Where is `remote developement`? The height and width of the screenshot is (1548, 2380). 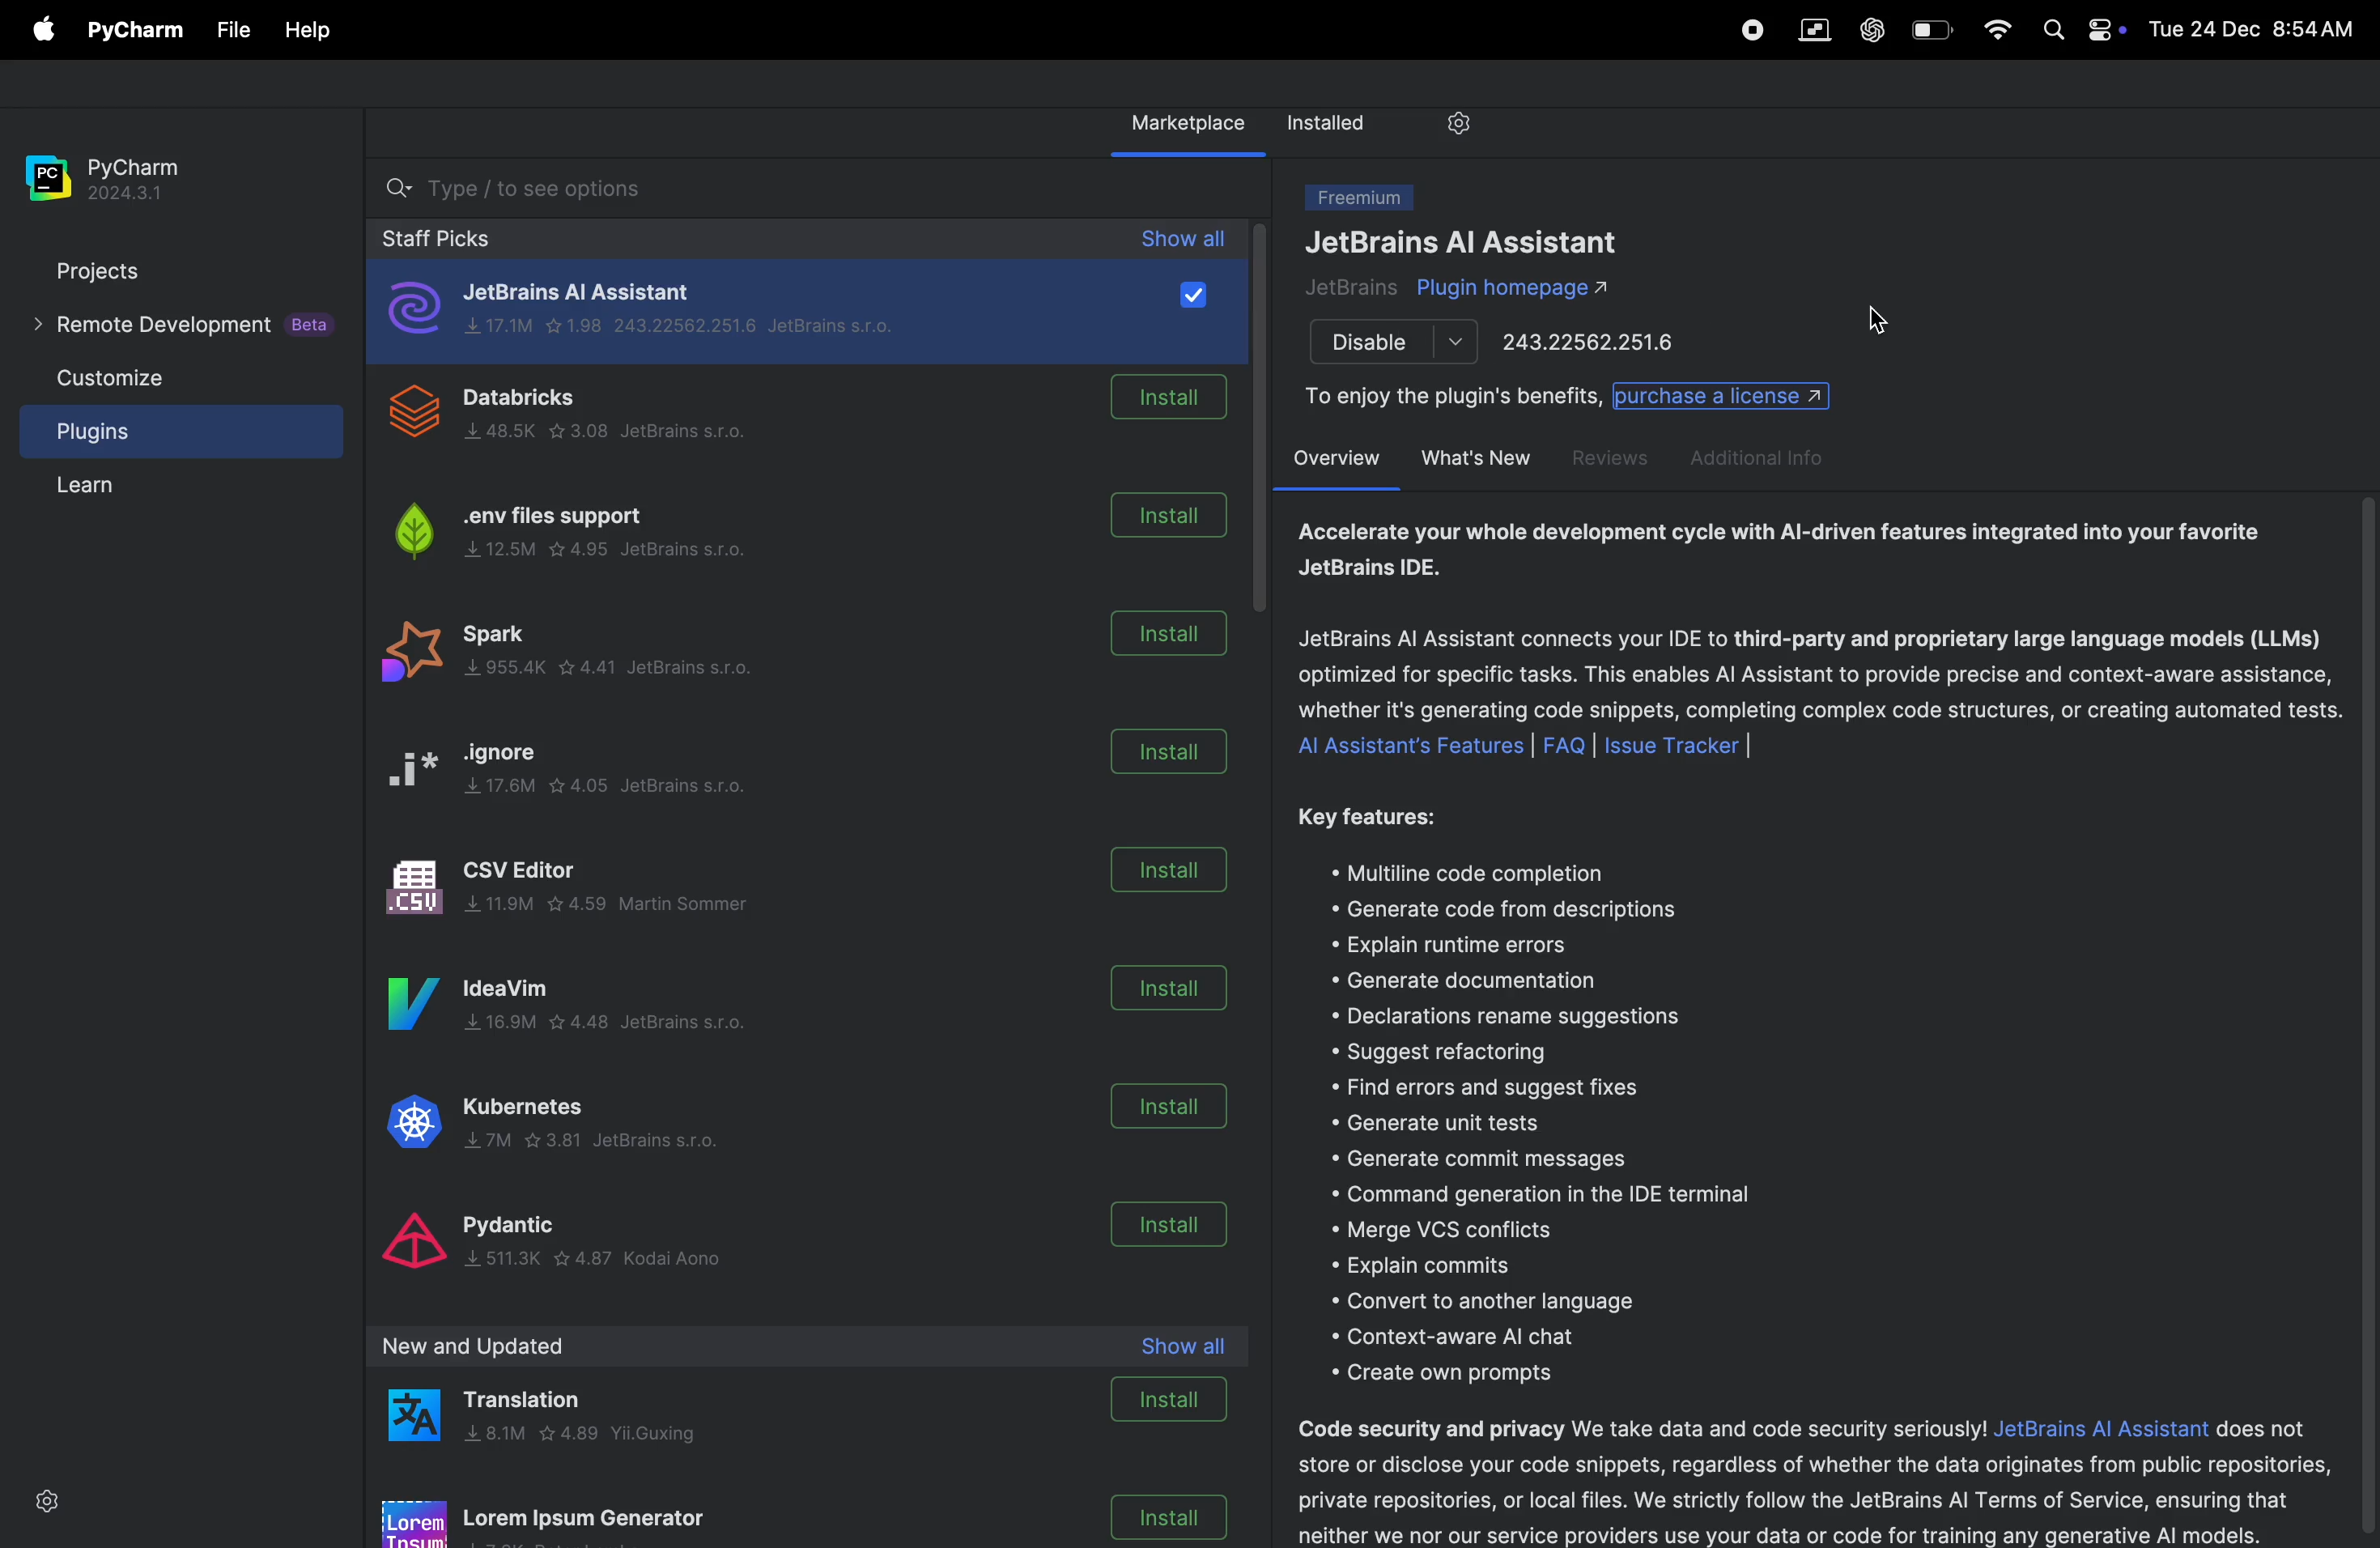
remote developement is located at coordinates (186, 325).